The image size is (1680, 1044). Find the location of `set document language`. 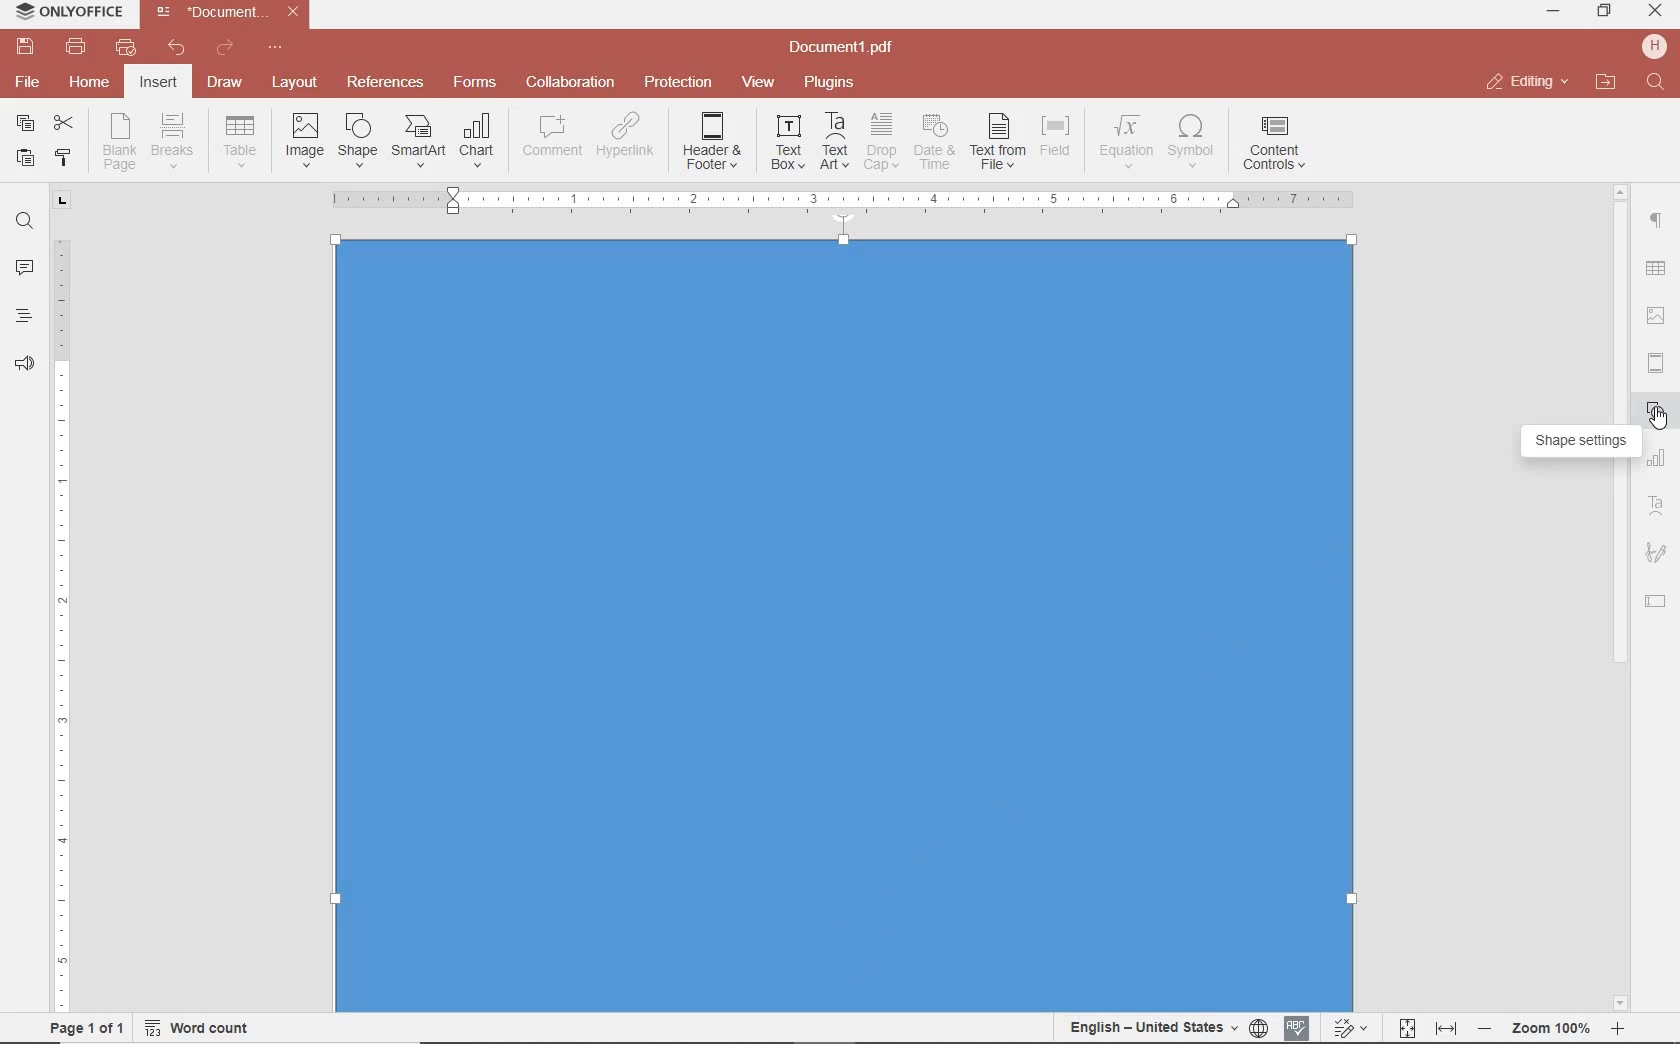

set document language is located at coordinates (1166, 1027).